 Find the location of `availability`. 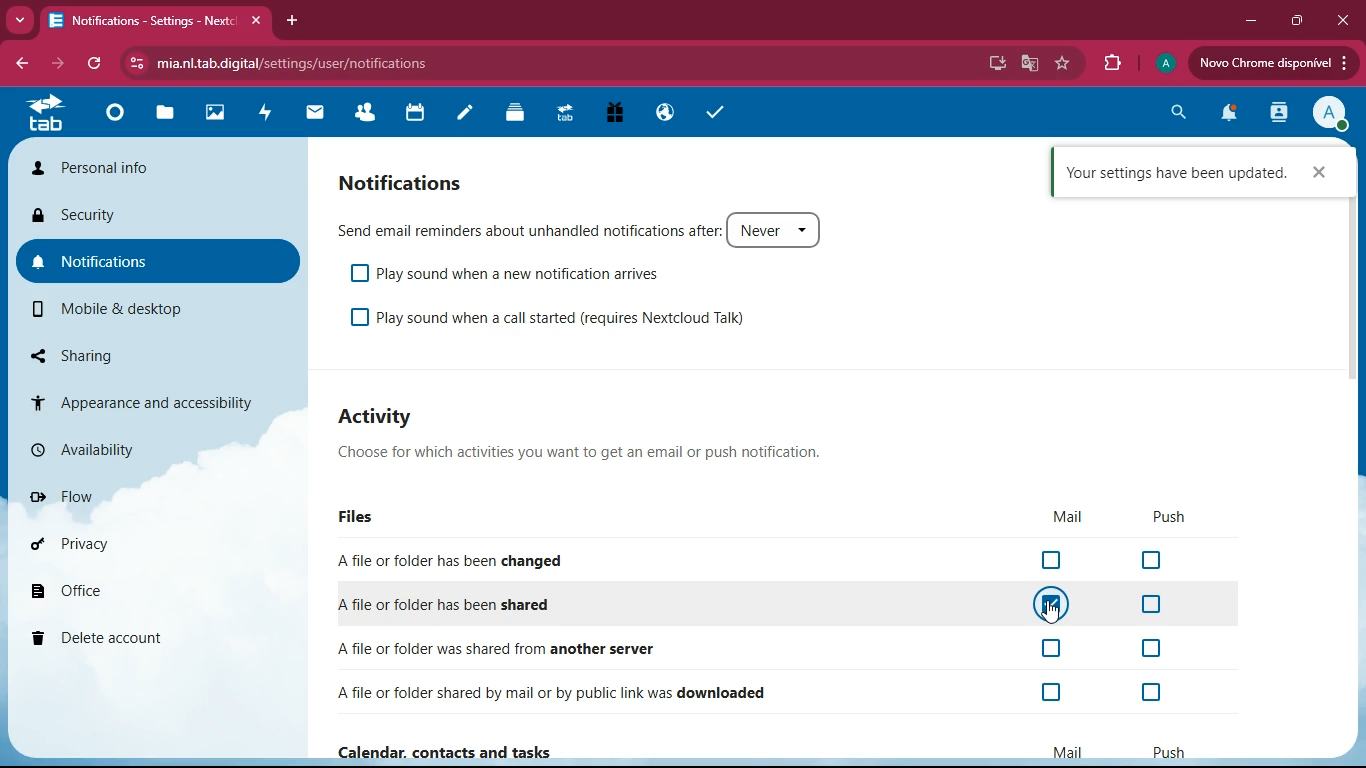

availability is located at coordinates (143, 449).